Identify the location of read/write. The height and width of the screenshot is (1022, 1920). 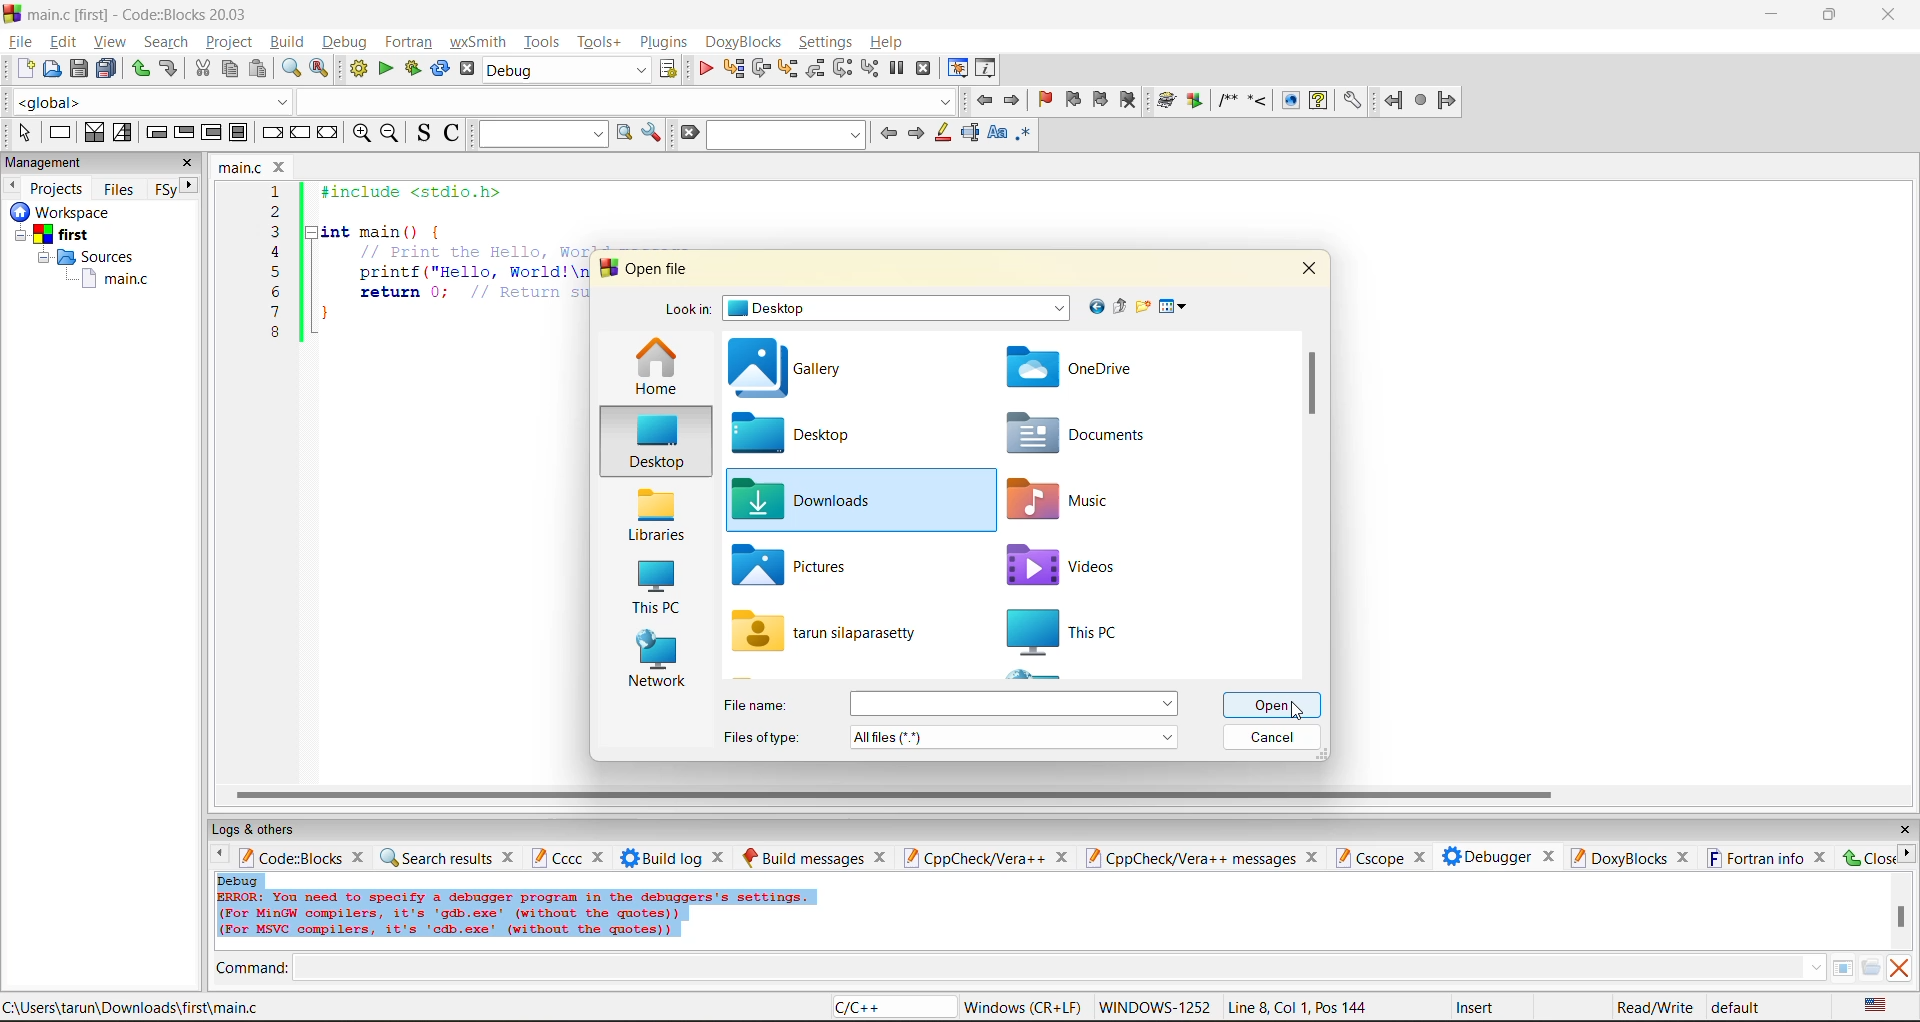
(1654, 1007).